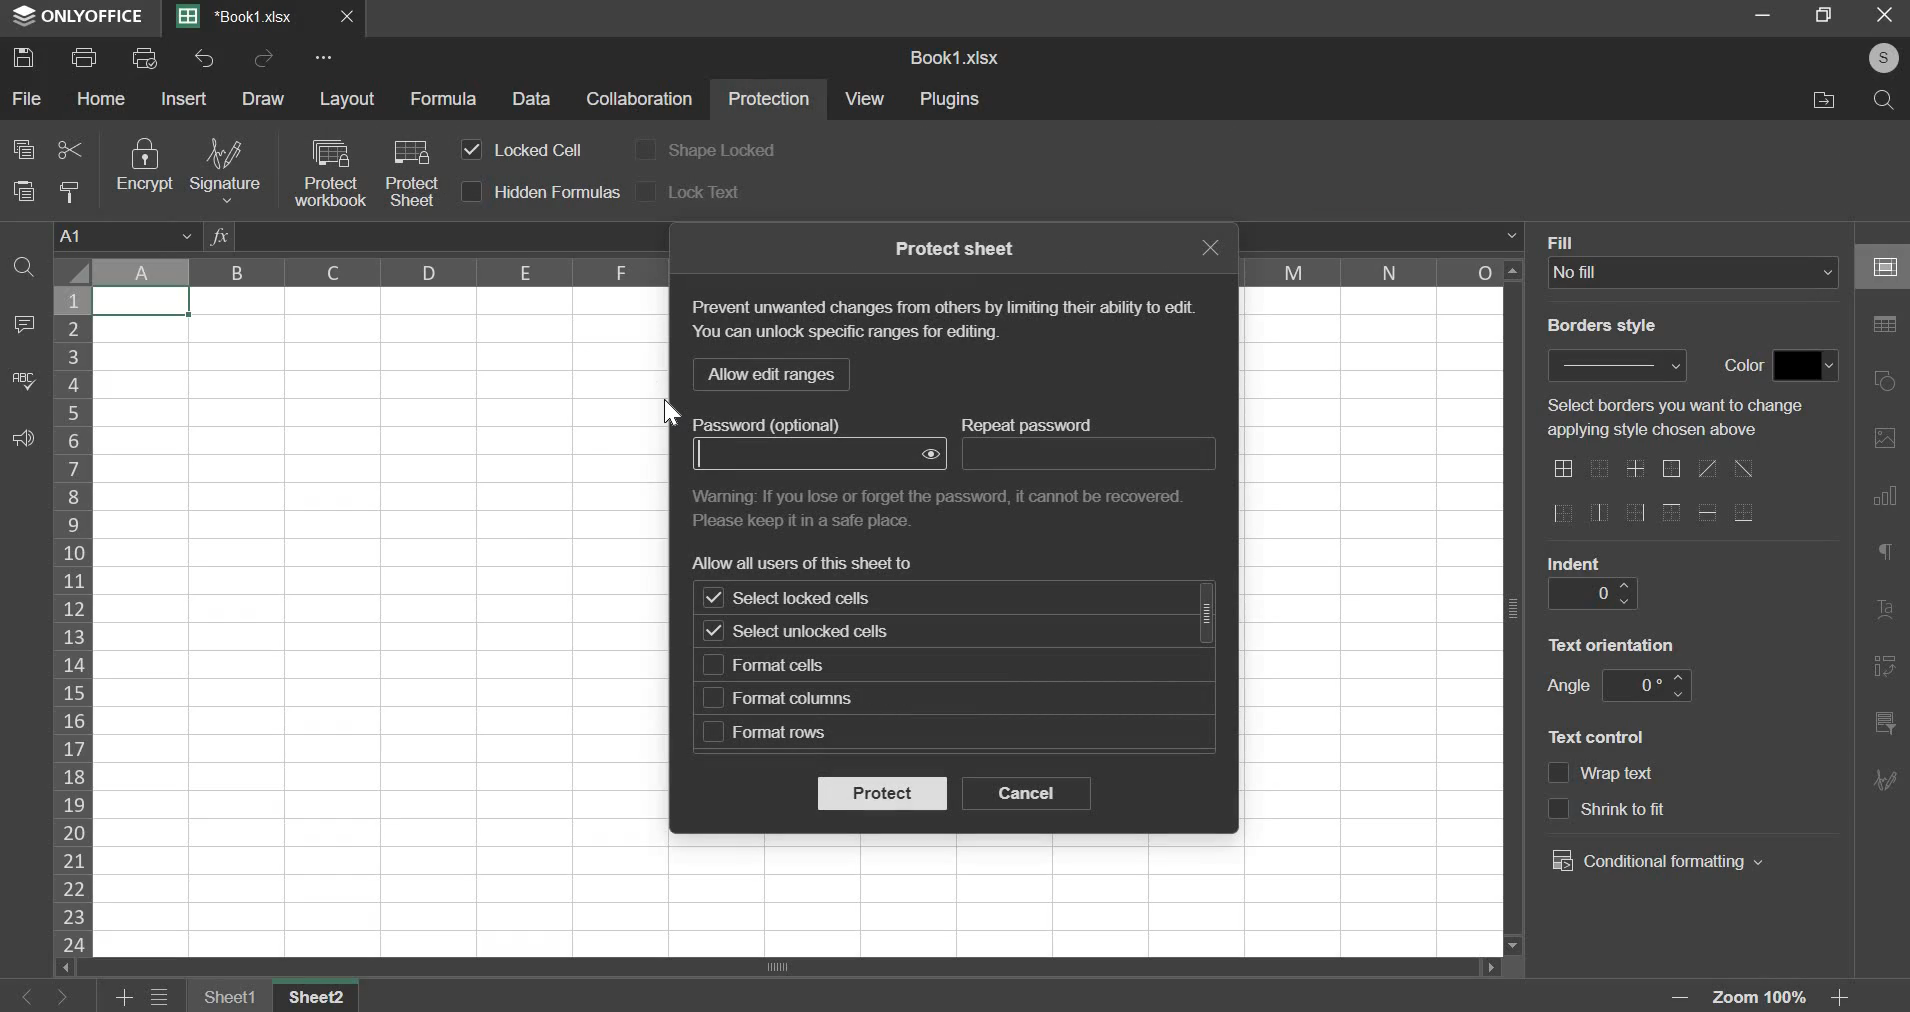 The width and height of the screenshot is (1910, 1012). Describe the element at coordinates (1763, 14) in the screenshot. I see `Restore down` at that location.